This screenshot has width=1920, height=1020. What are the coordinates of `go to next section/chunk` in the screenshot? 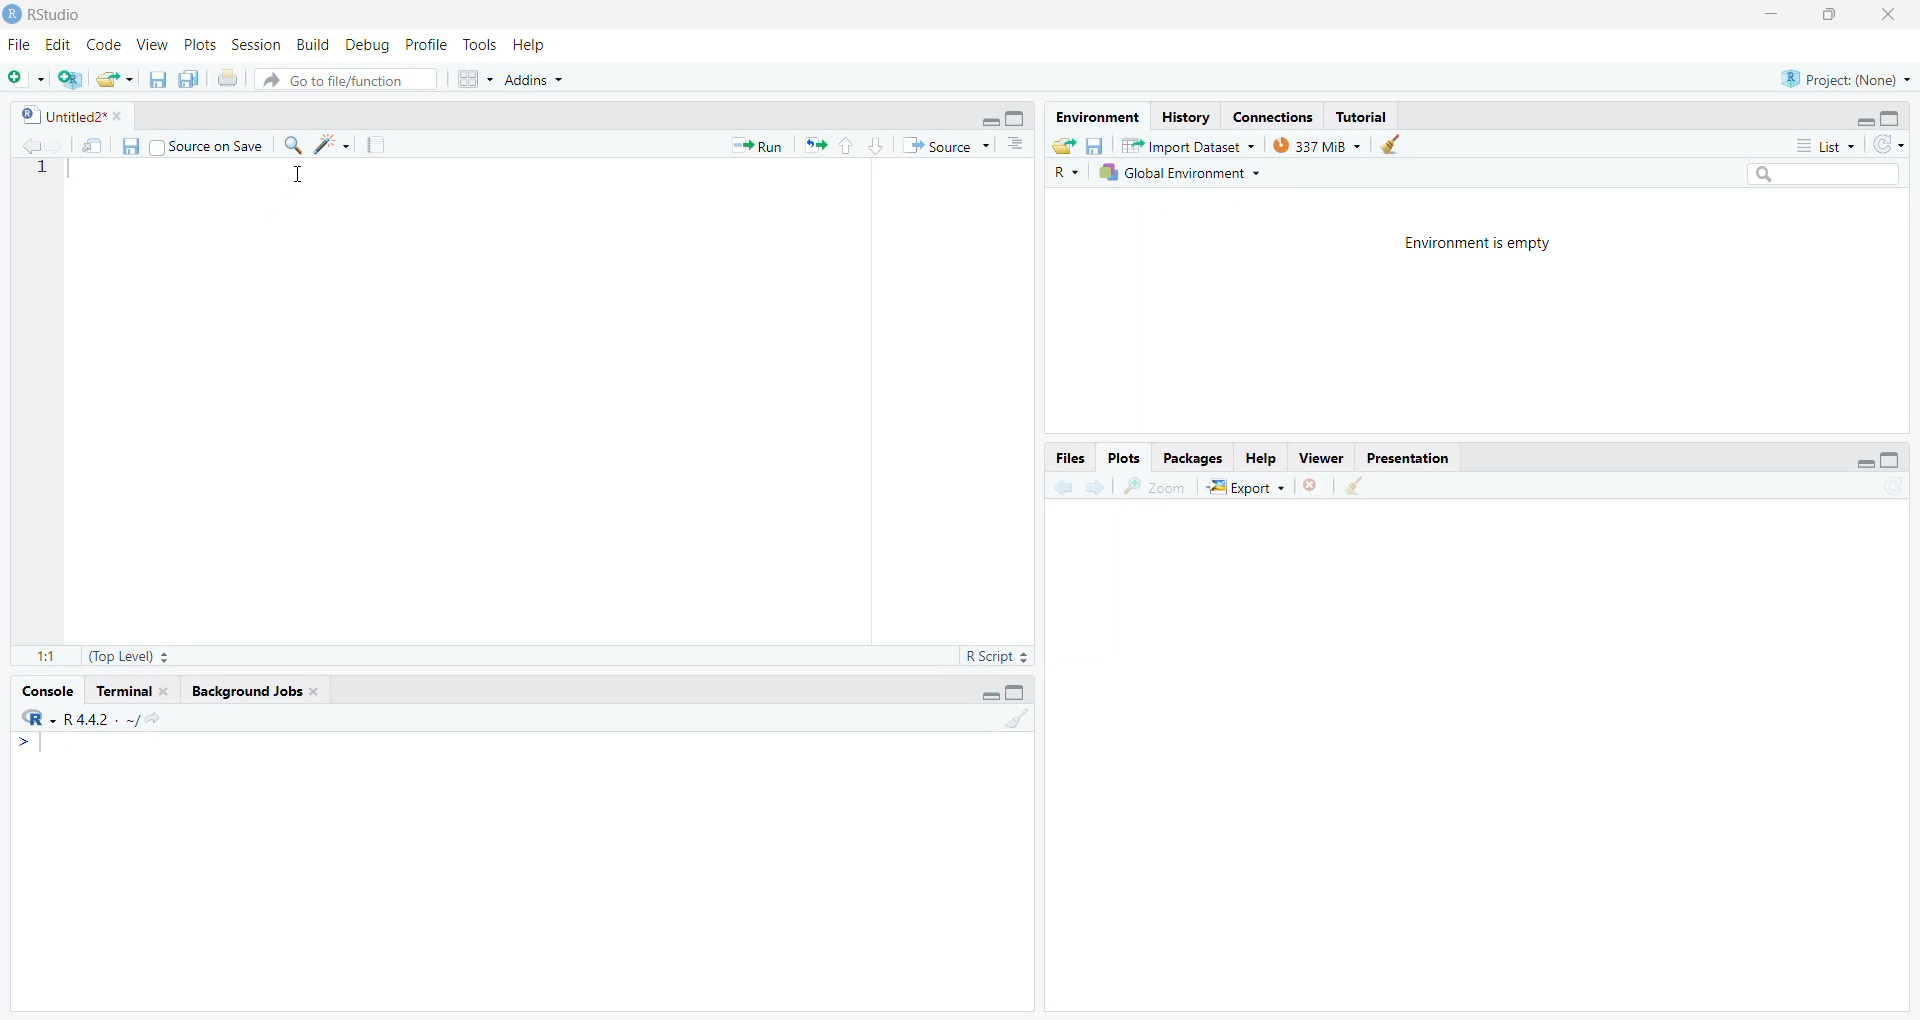 It's located at (879, 146).